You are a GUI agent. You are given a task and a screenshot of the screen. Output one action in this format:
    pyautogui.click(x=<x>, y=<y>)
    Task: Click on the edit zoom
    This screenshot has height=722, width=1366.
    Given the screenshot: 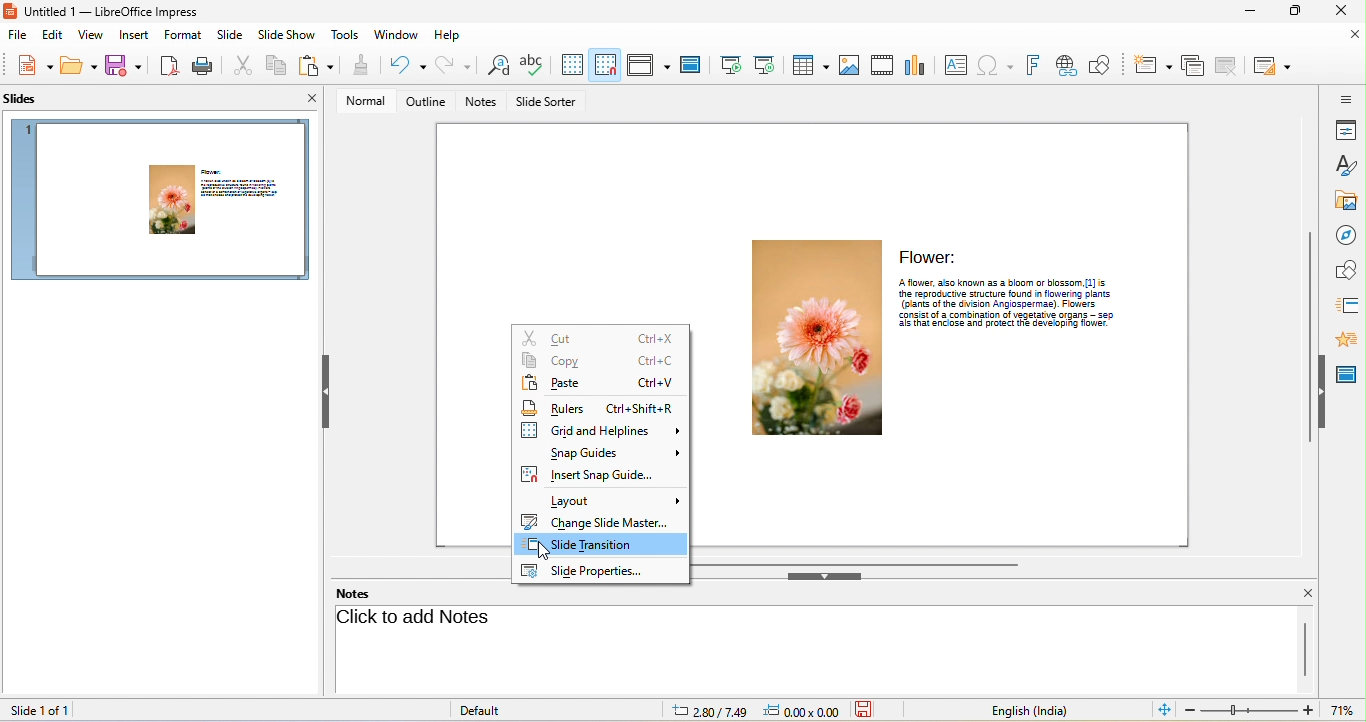 What is the action you would take?
    pyautogui.click(x=1250, y=711)
    